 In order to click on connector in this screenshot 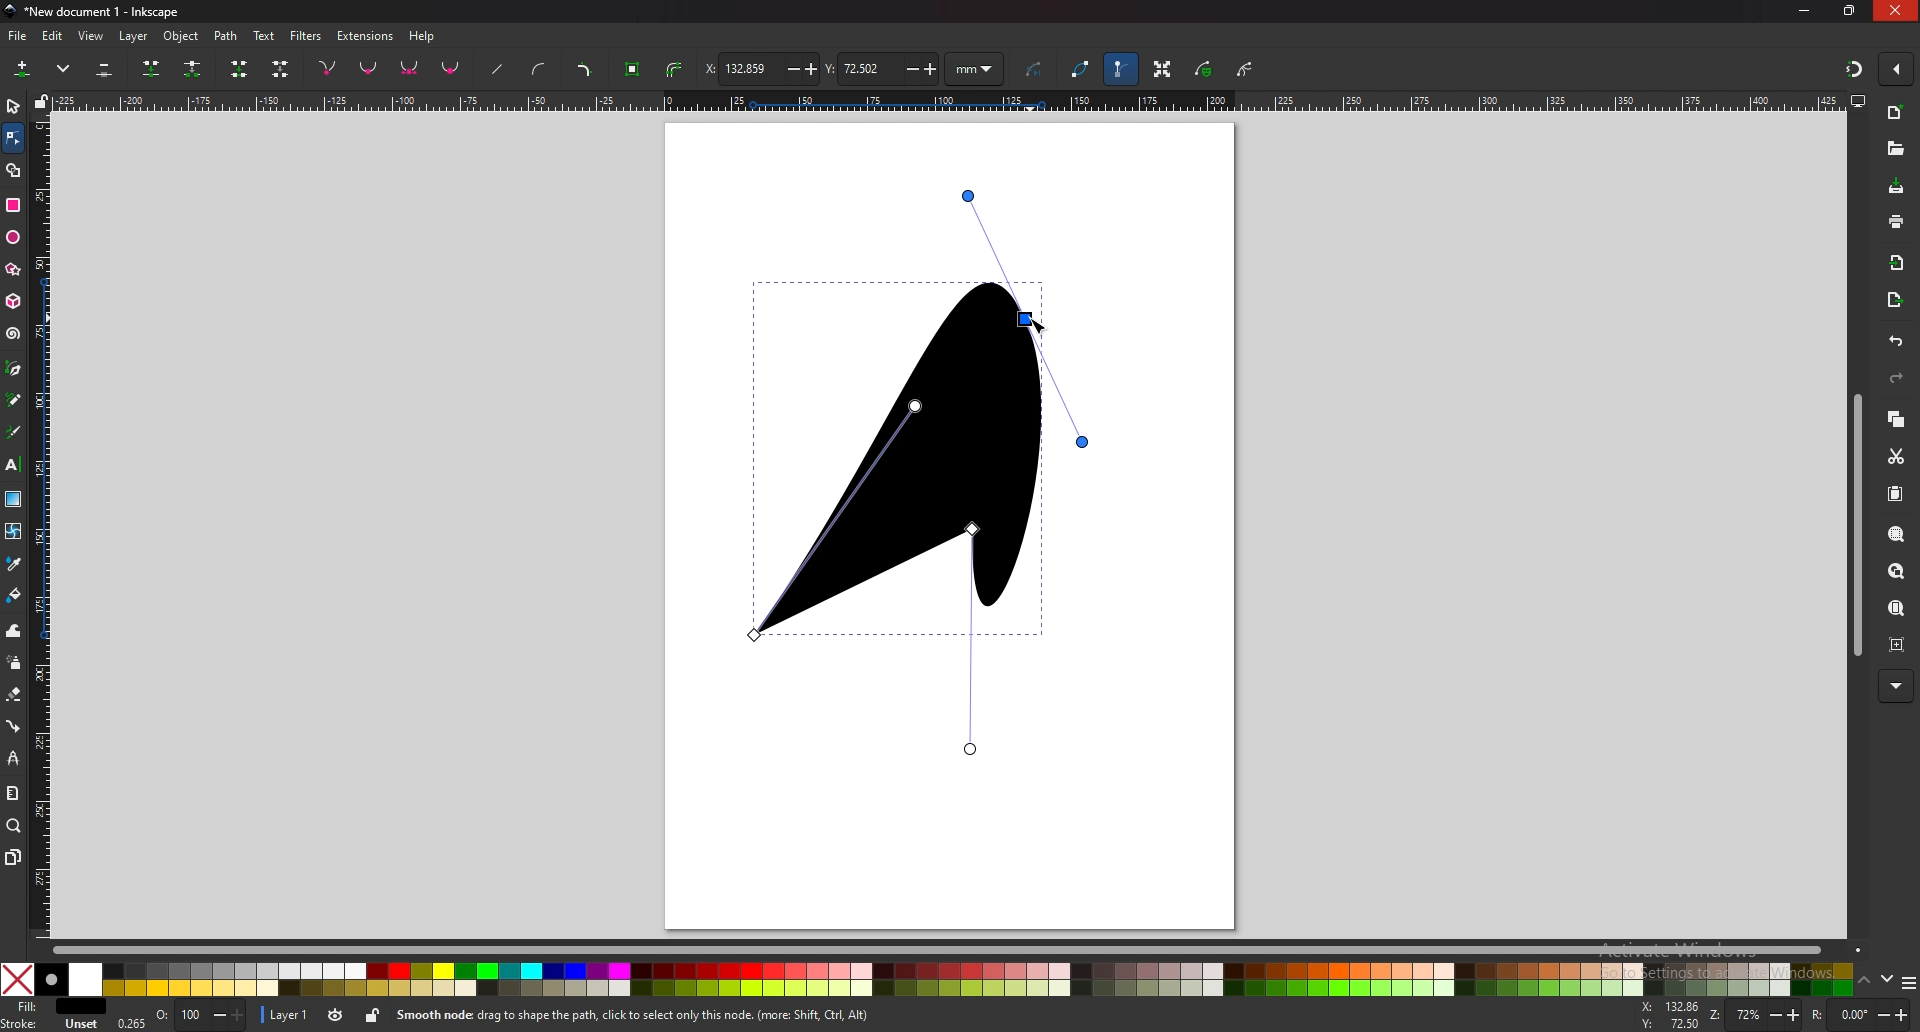, I will do `click(13, 725)`.